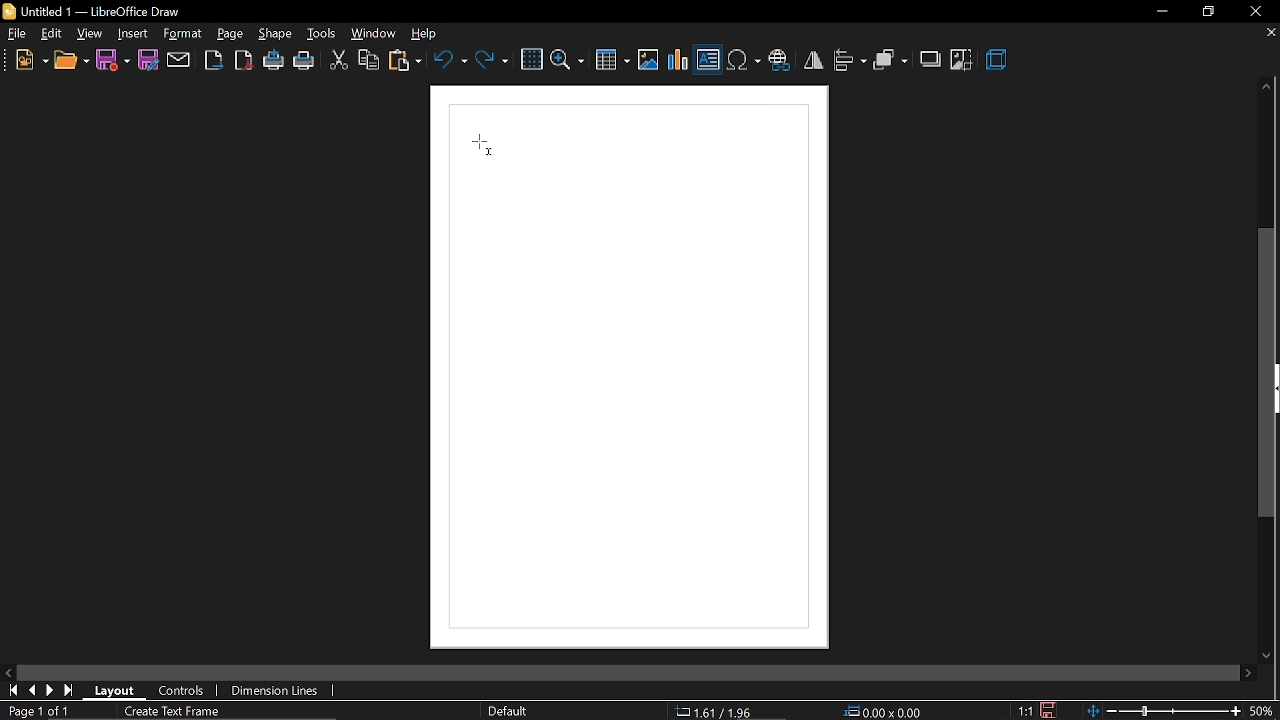 The height and width of the screenshot is (720, 1280). I want to click on undo, so click(450, 59).